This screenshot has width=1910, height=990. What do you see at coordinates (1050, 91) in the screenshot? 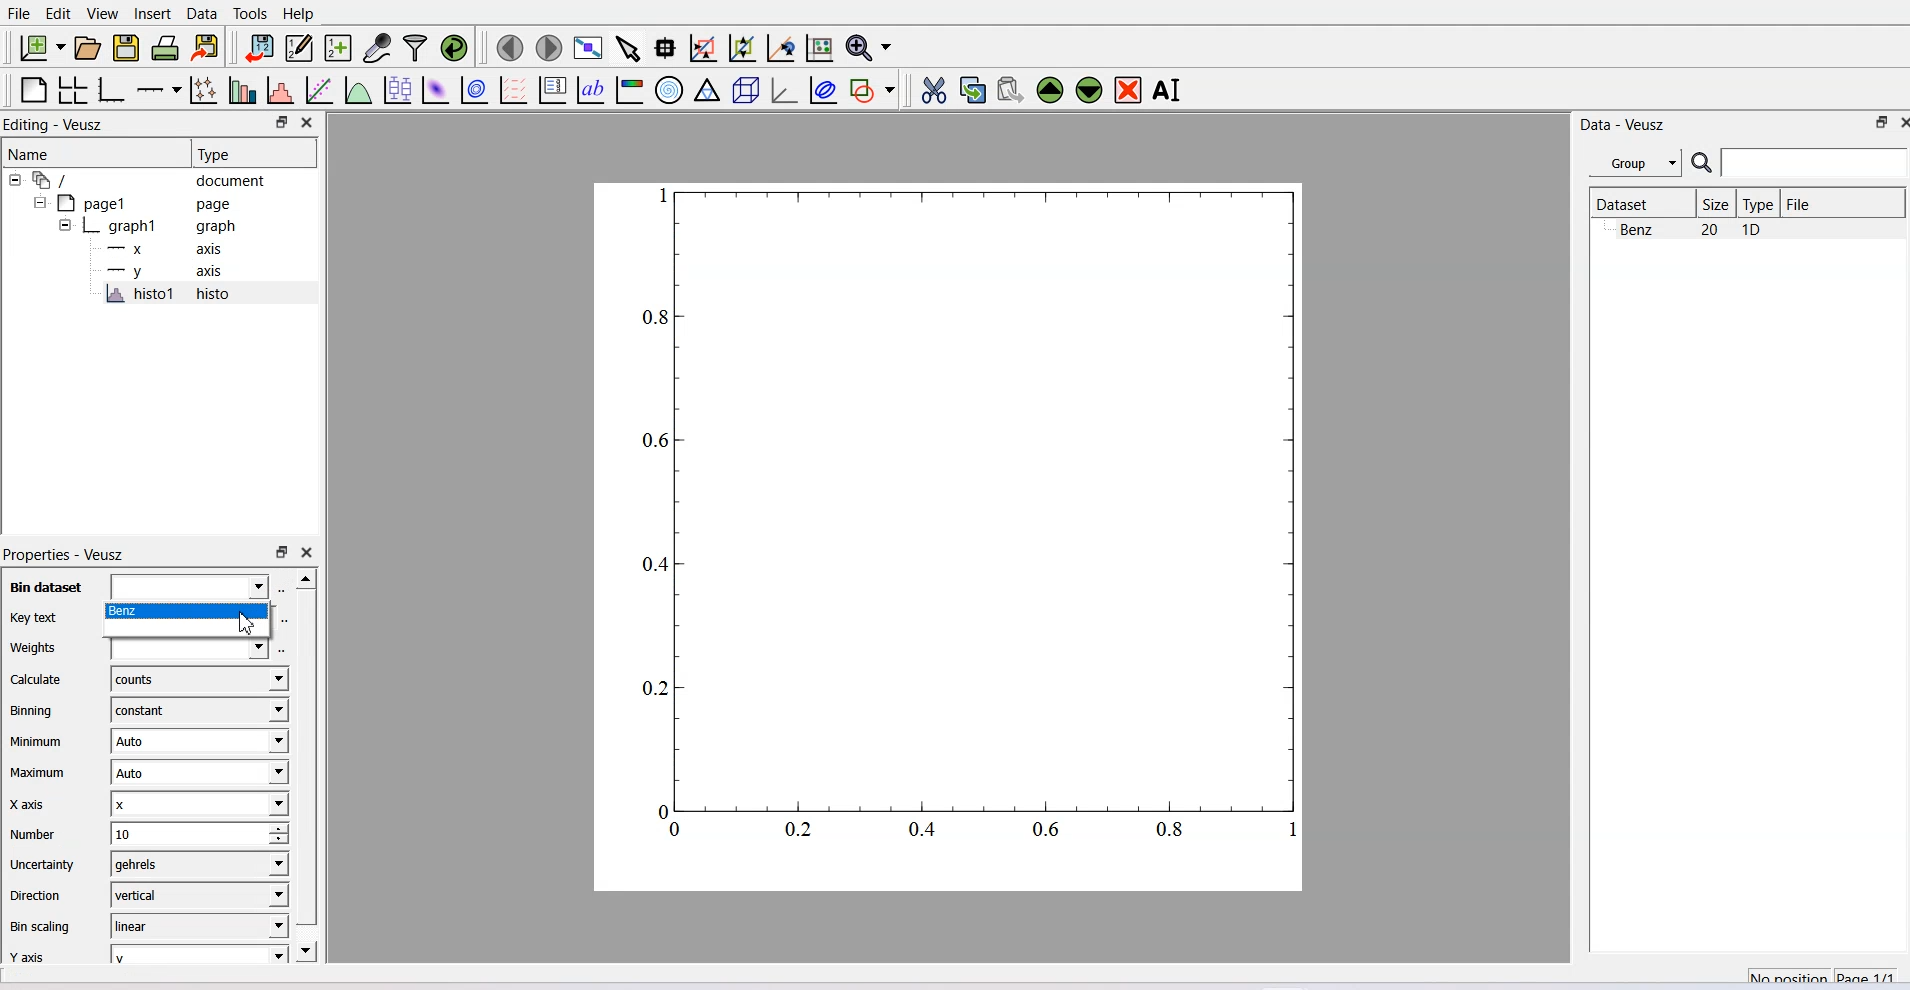
I see `Move the selected widget up` at bounding box center [1050, 91].